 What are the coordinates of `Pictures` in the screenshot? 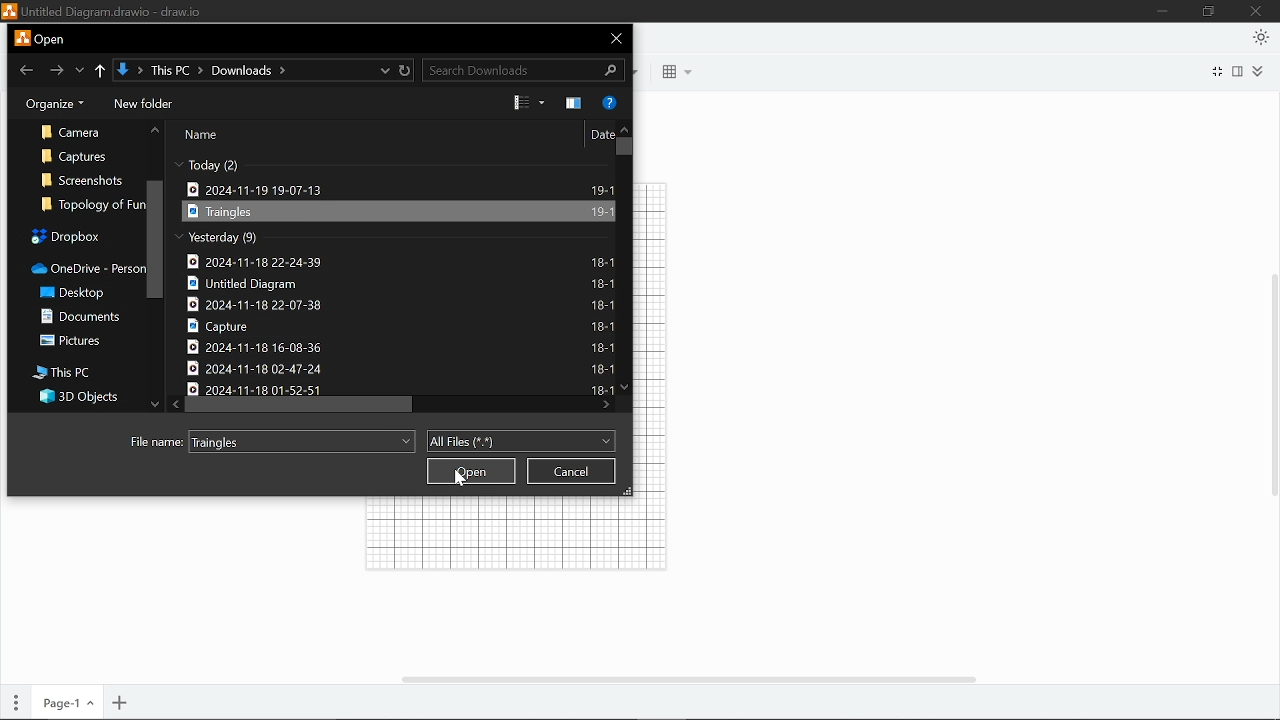 It's located at (81, 345).